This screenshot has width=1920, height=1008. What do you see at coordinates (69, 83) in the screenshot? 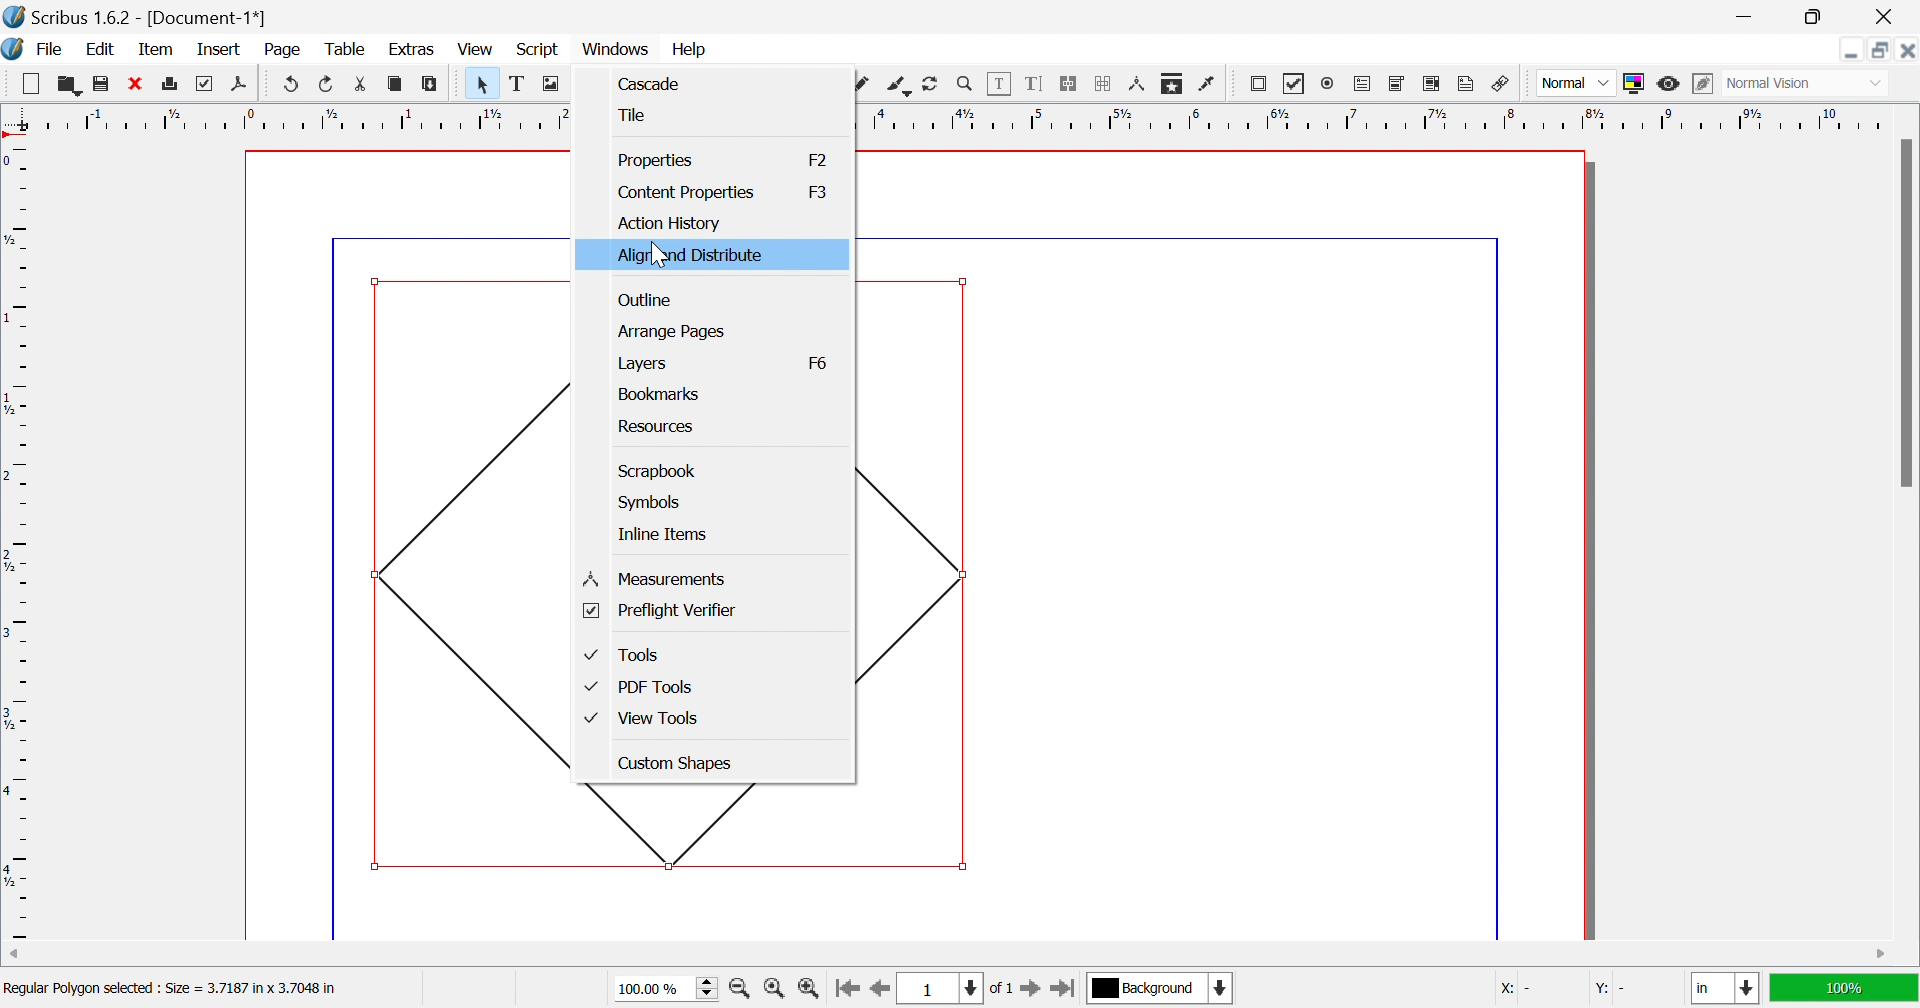
I see `Open` at bounding box center [69, 83].